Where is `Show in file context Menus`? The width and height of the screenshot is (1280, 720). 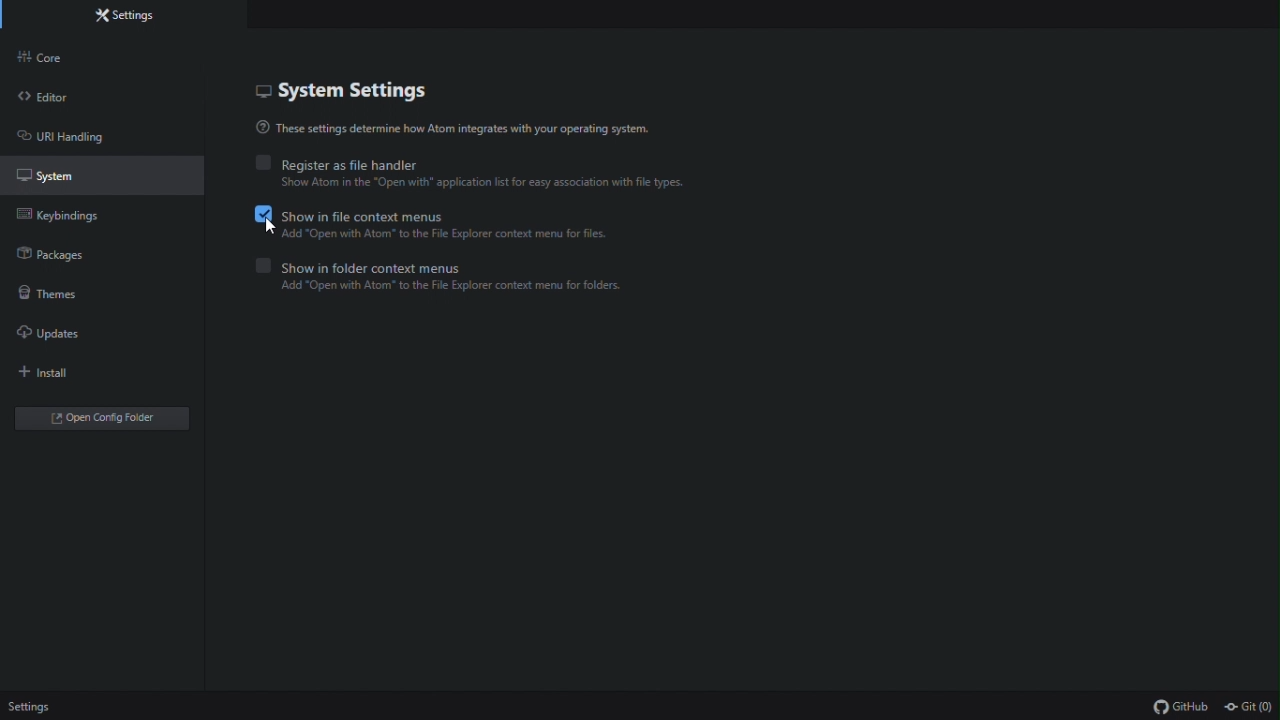 Show in file context Menus is located at coordinates (351, 213).